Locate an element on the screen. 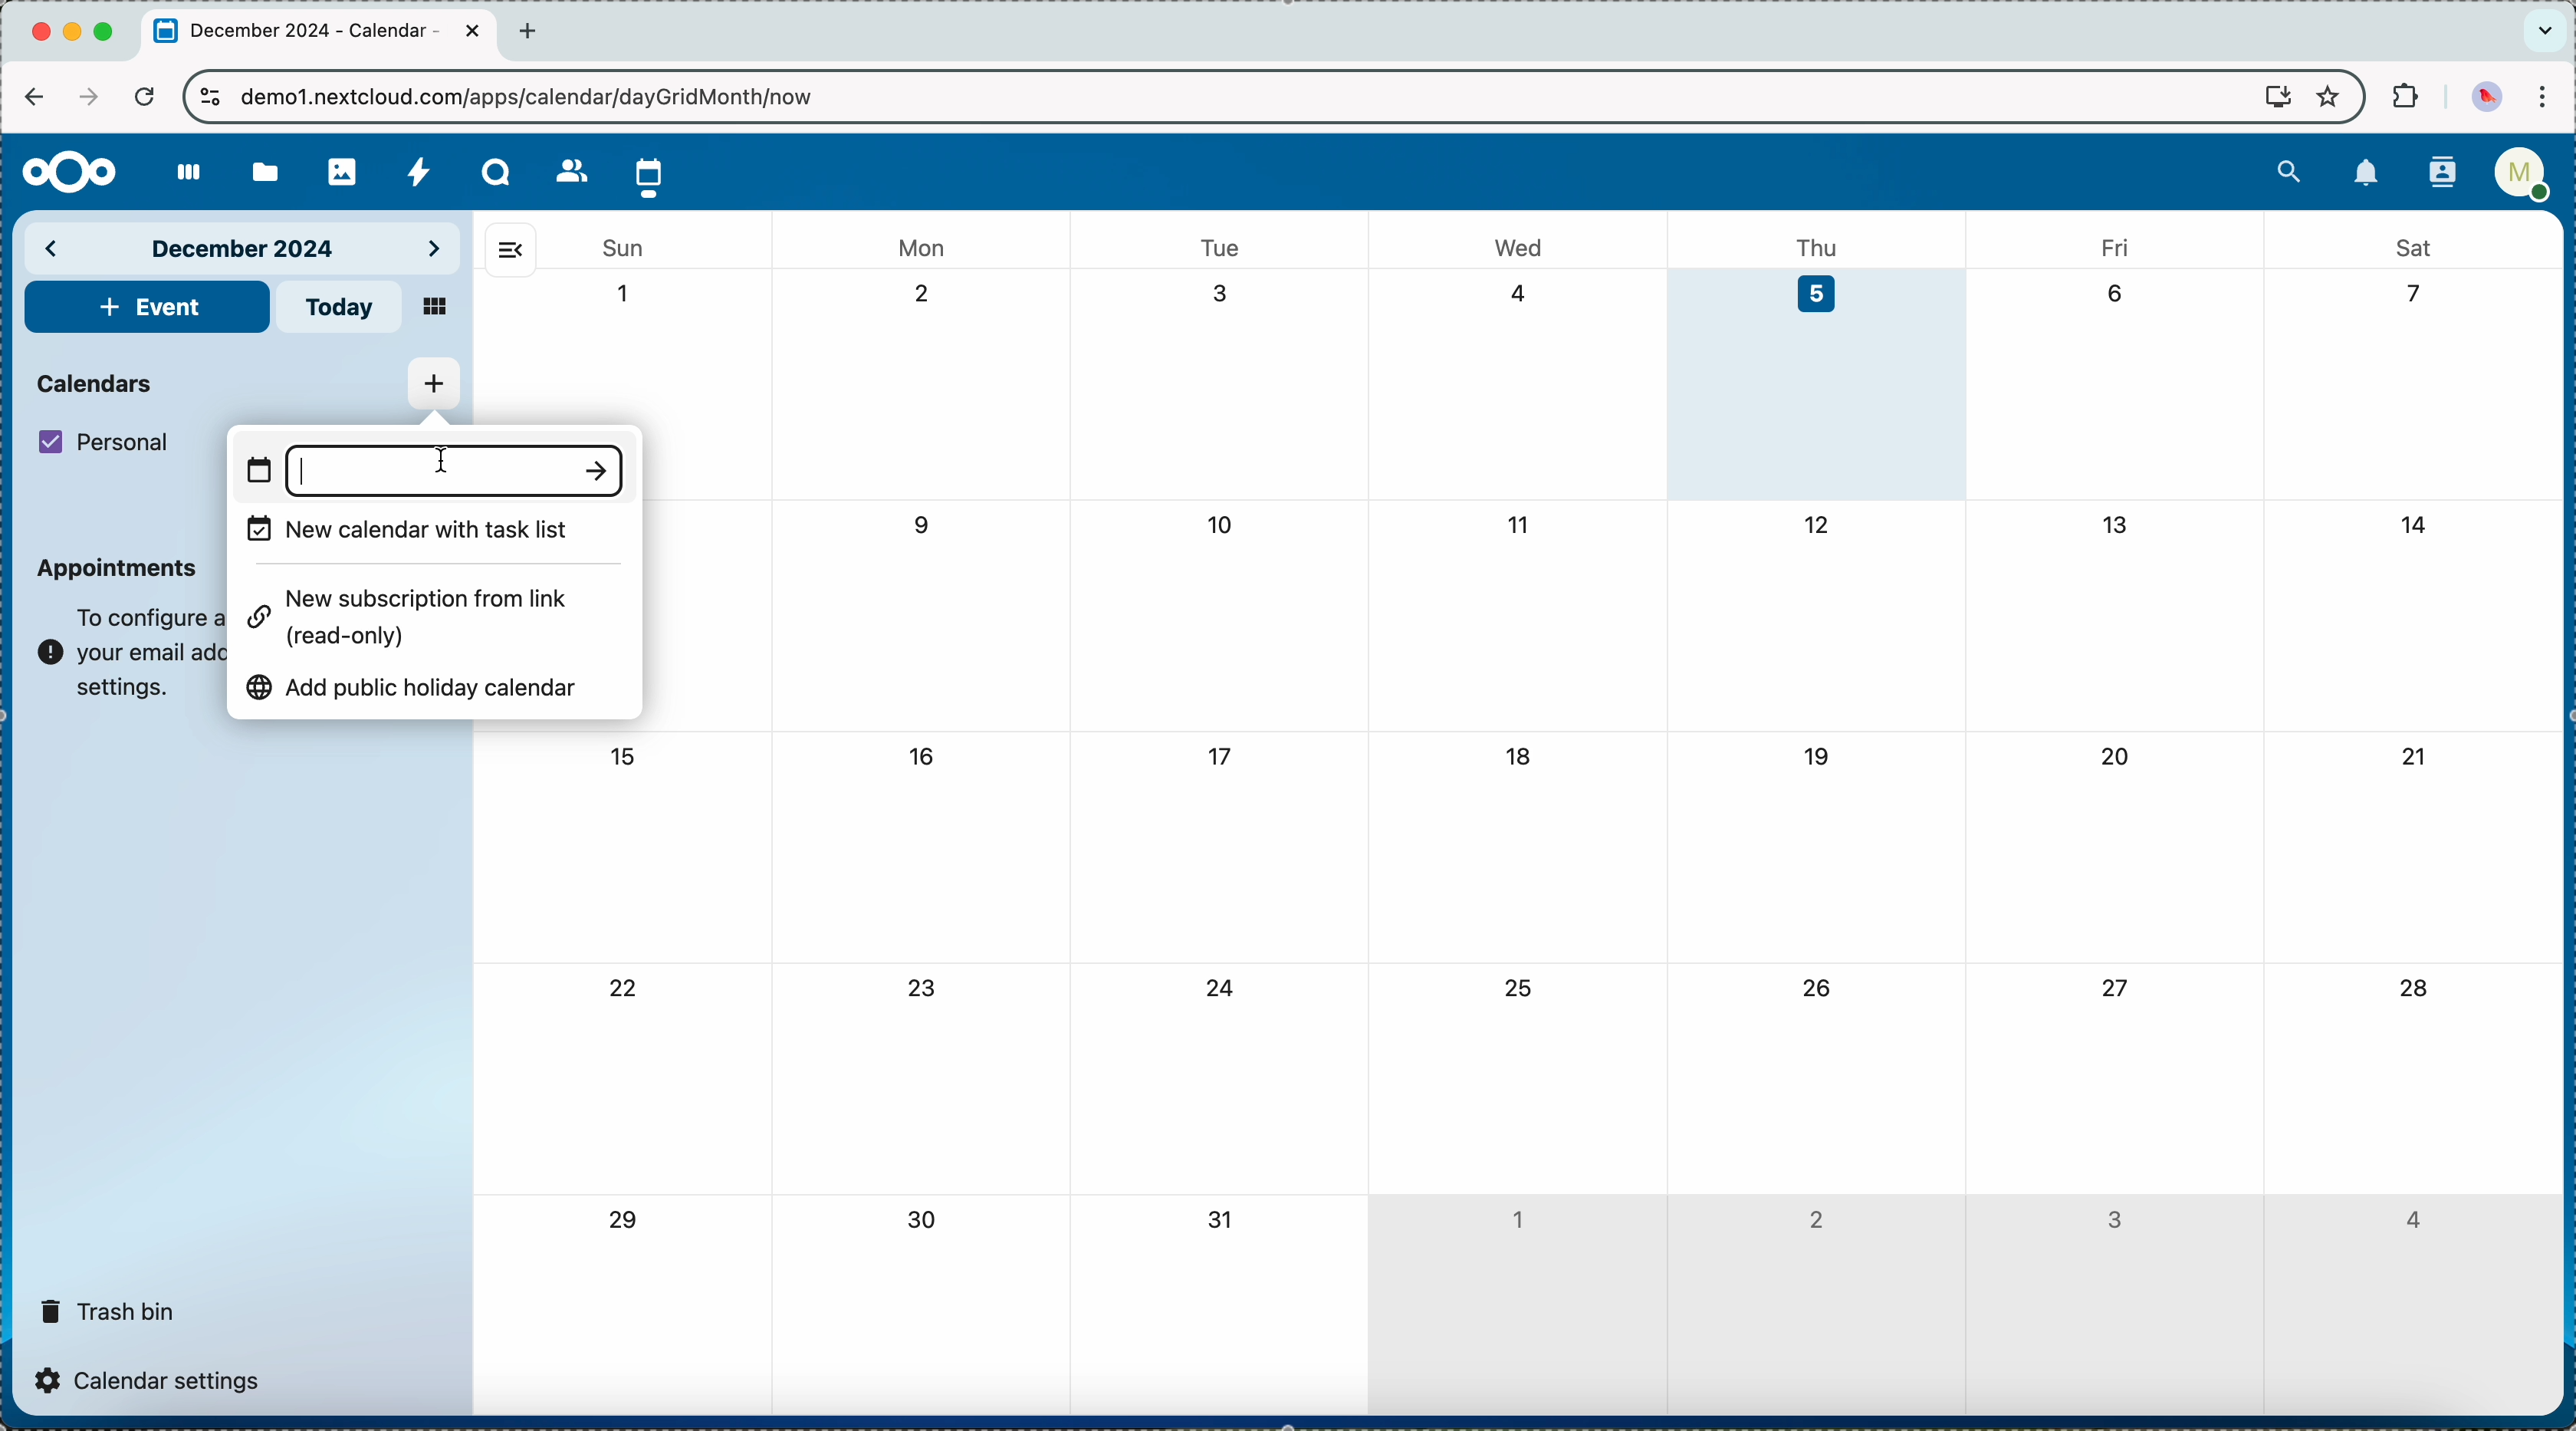 This screenshot has width=2576, height=1431. 15 is located at coordinates (621, 756).